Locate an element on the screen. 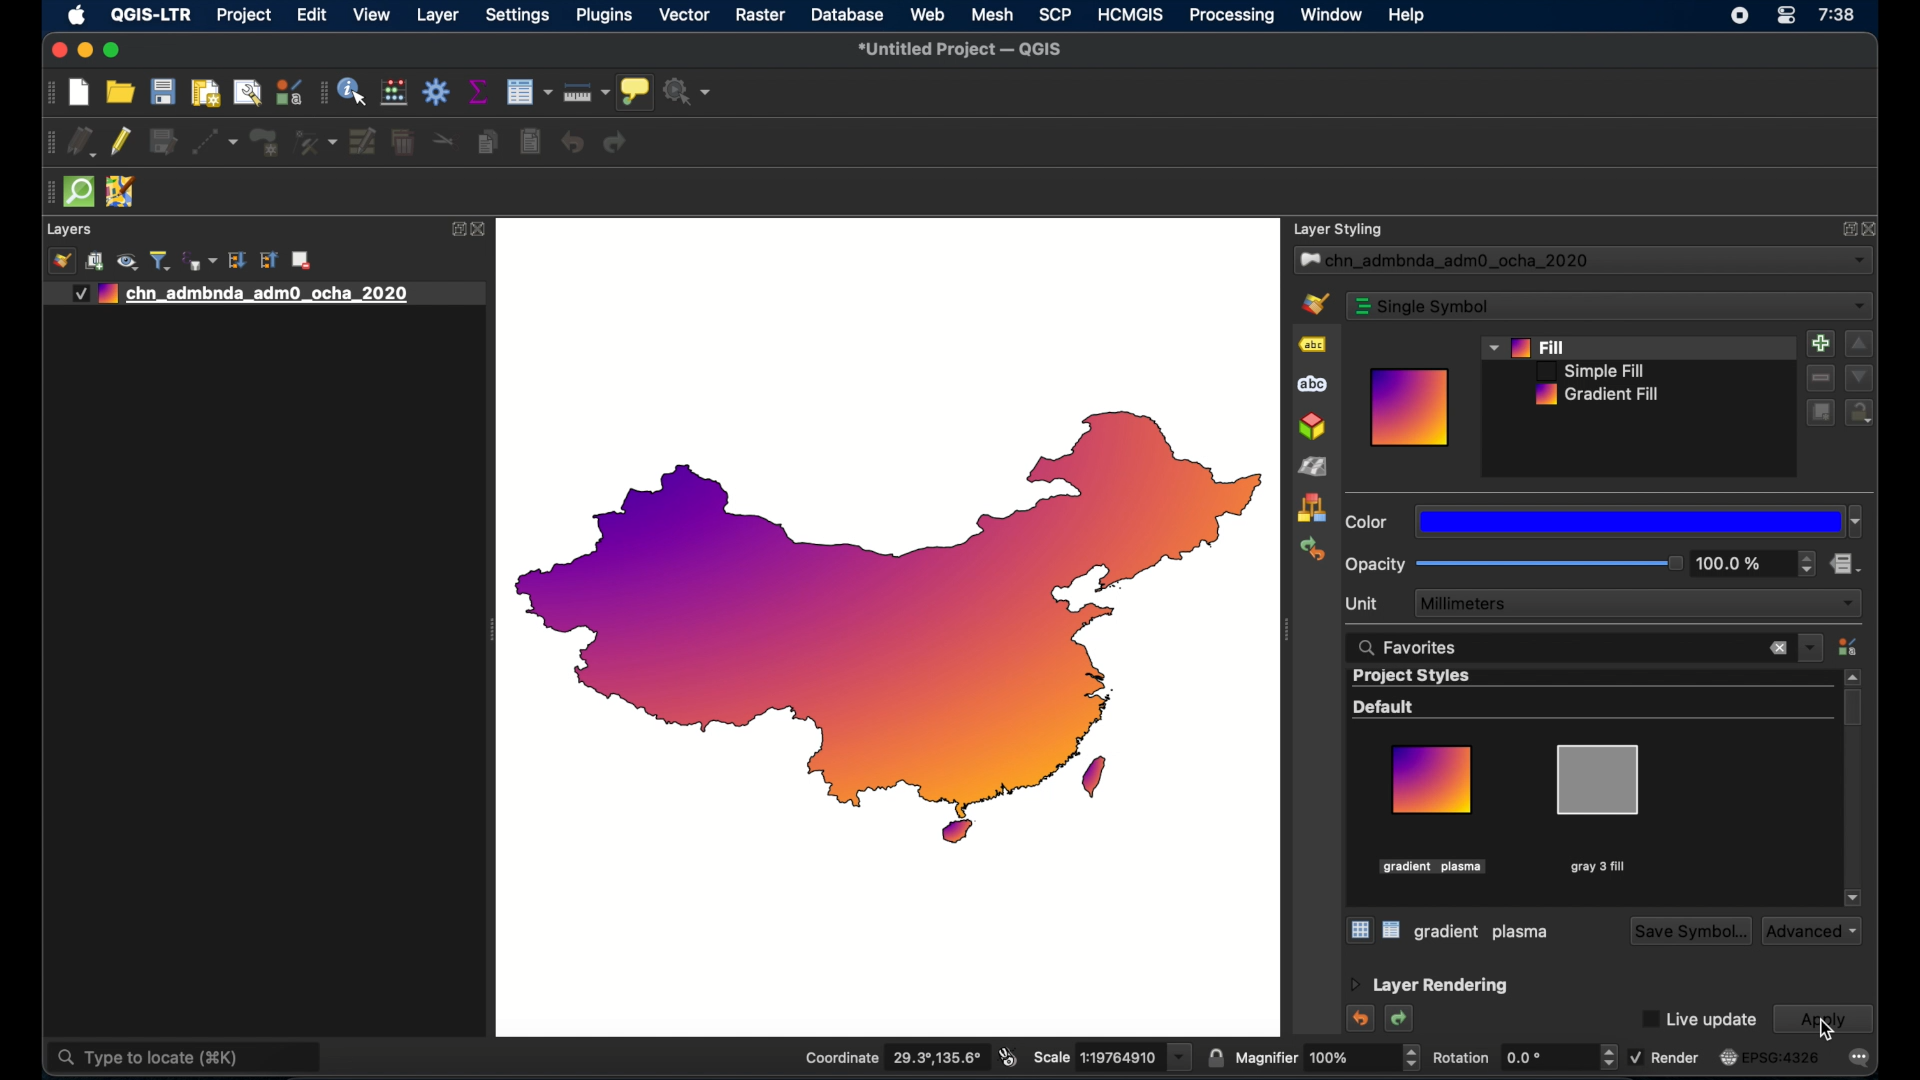  increase/decrease arrows is located at coordinates (1608, 1061).